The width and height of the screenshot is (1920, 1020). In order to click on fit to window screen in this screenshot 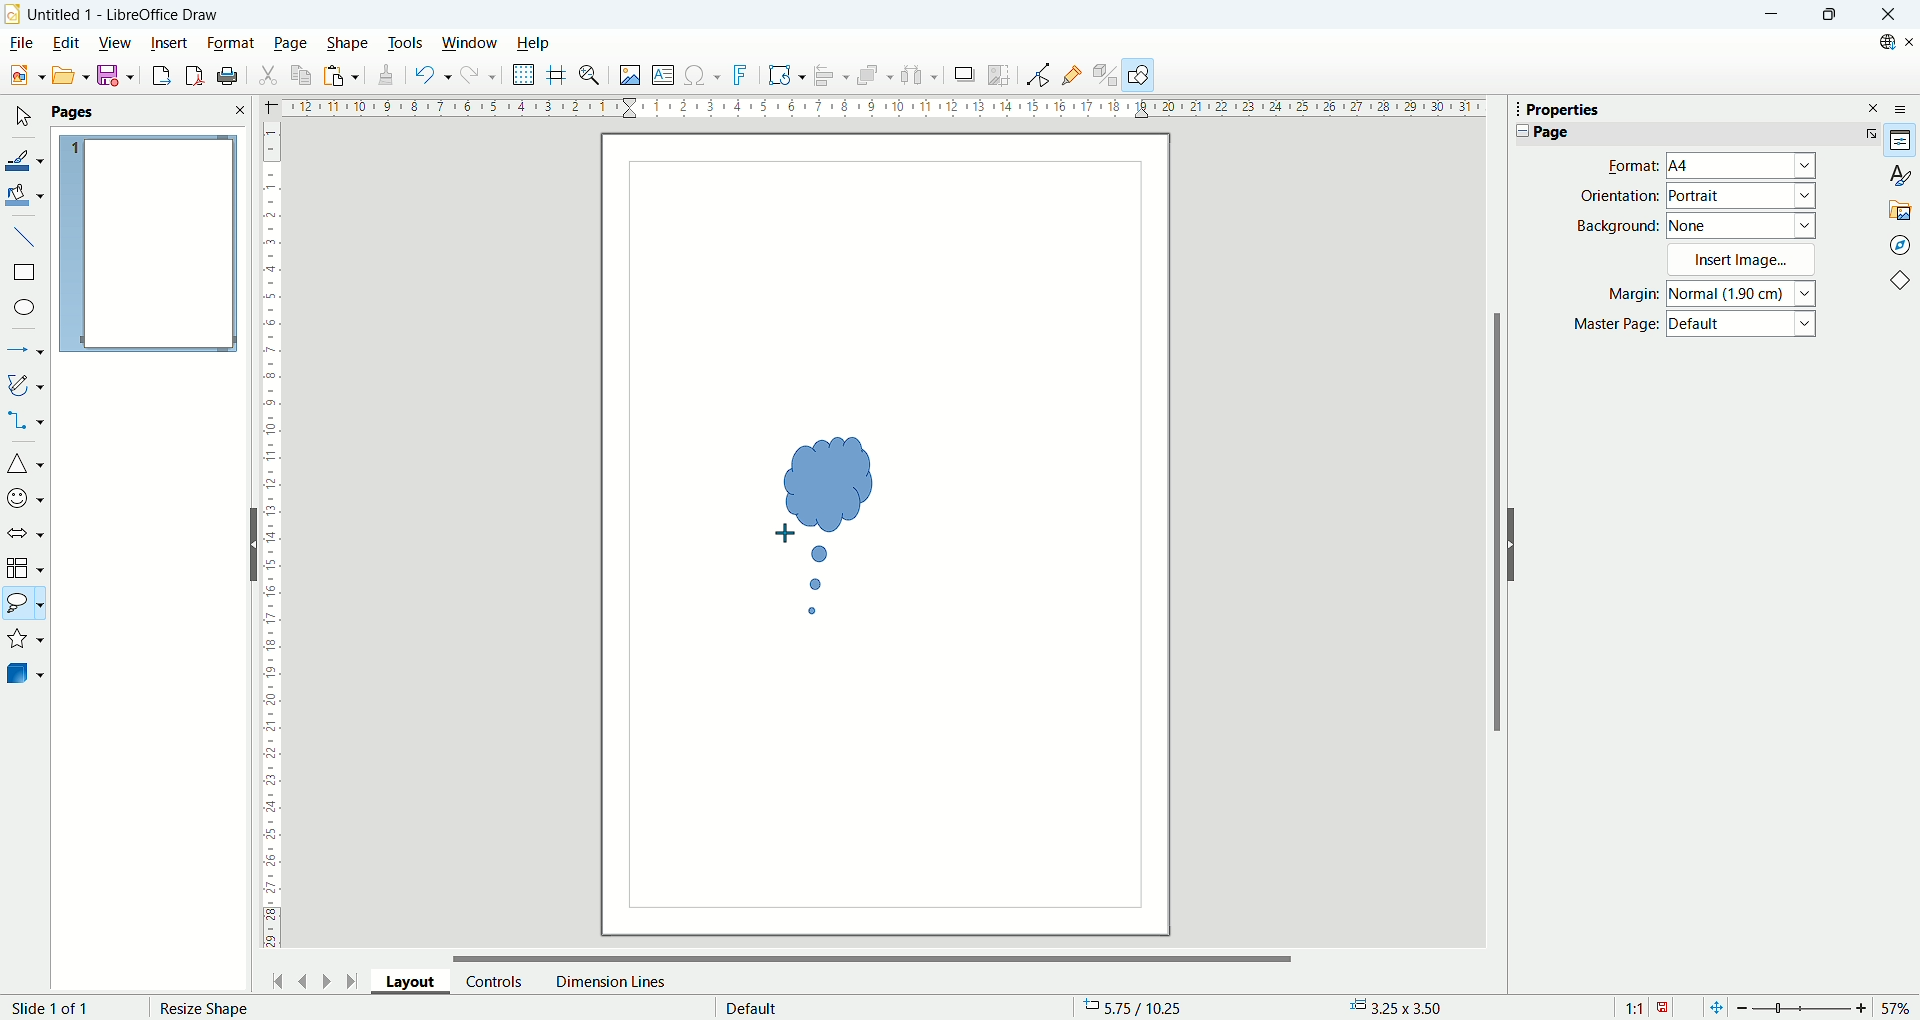, I will do `click(1714, 1006)`.